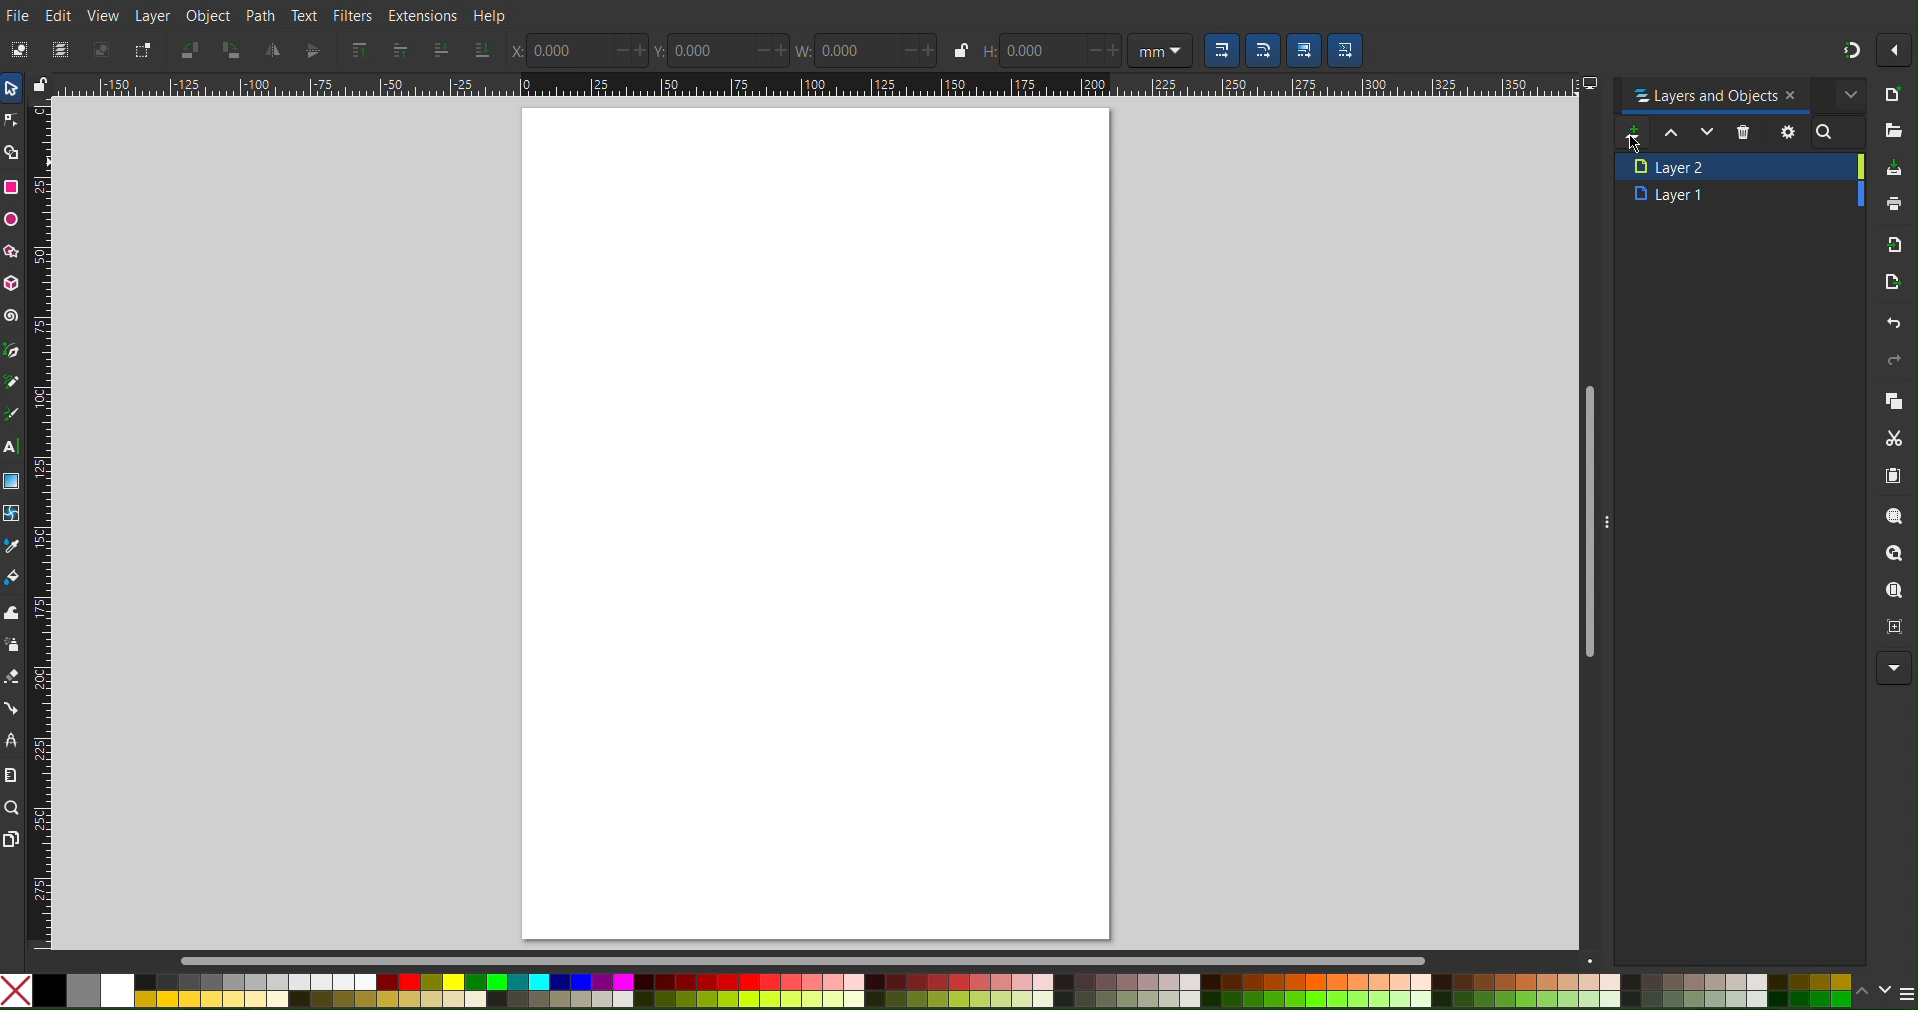  I want to click on Undo, so click(1890, 325).